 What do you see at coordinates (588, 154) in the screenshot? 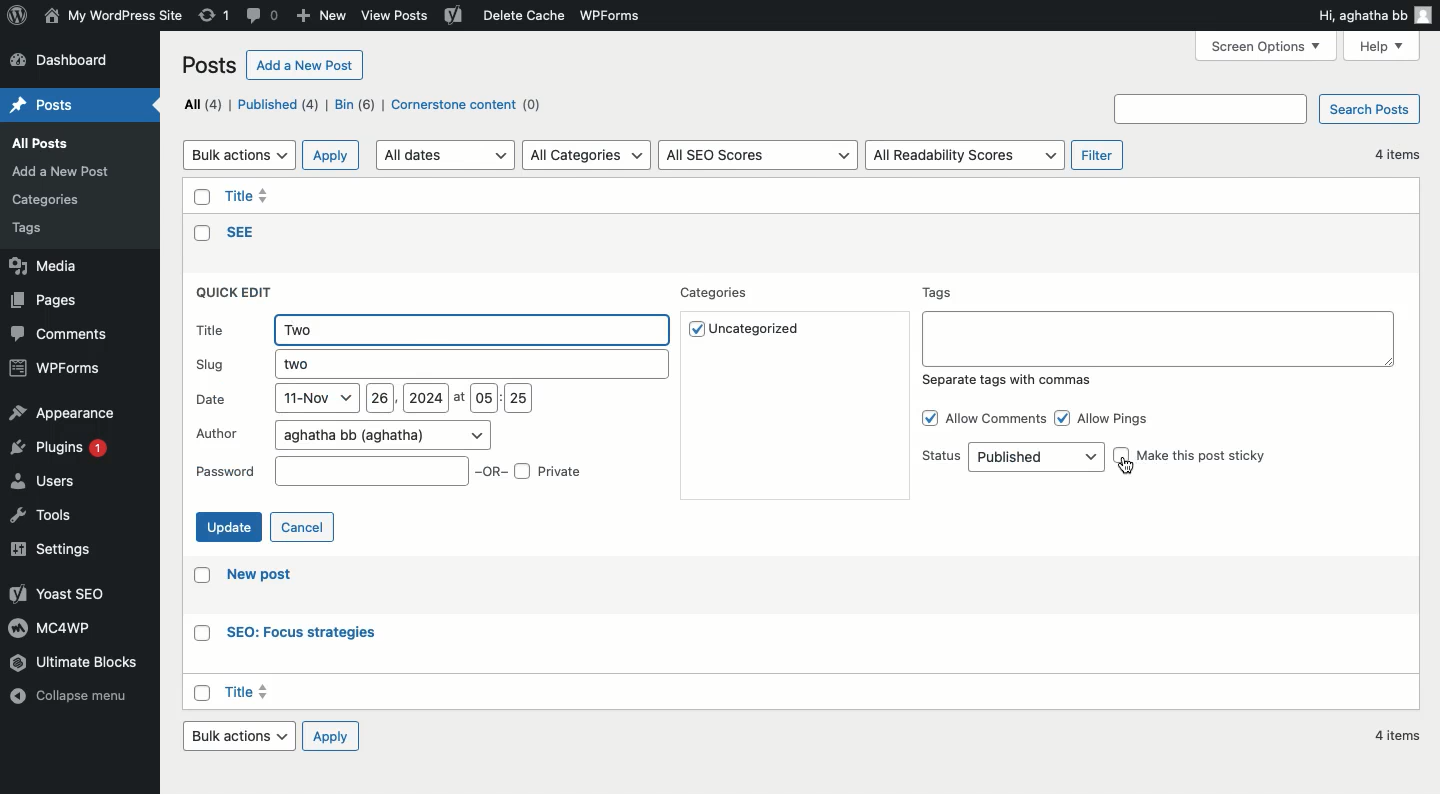
I see `All categories` at bounding box center [588, 154].